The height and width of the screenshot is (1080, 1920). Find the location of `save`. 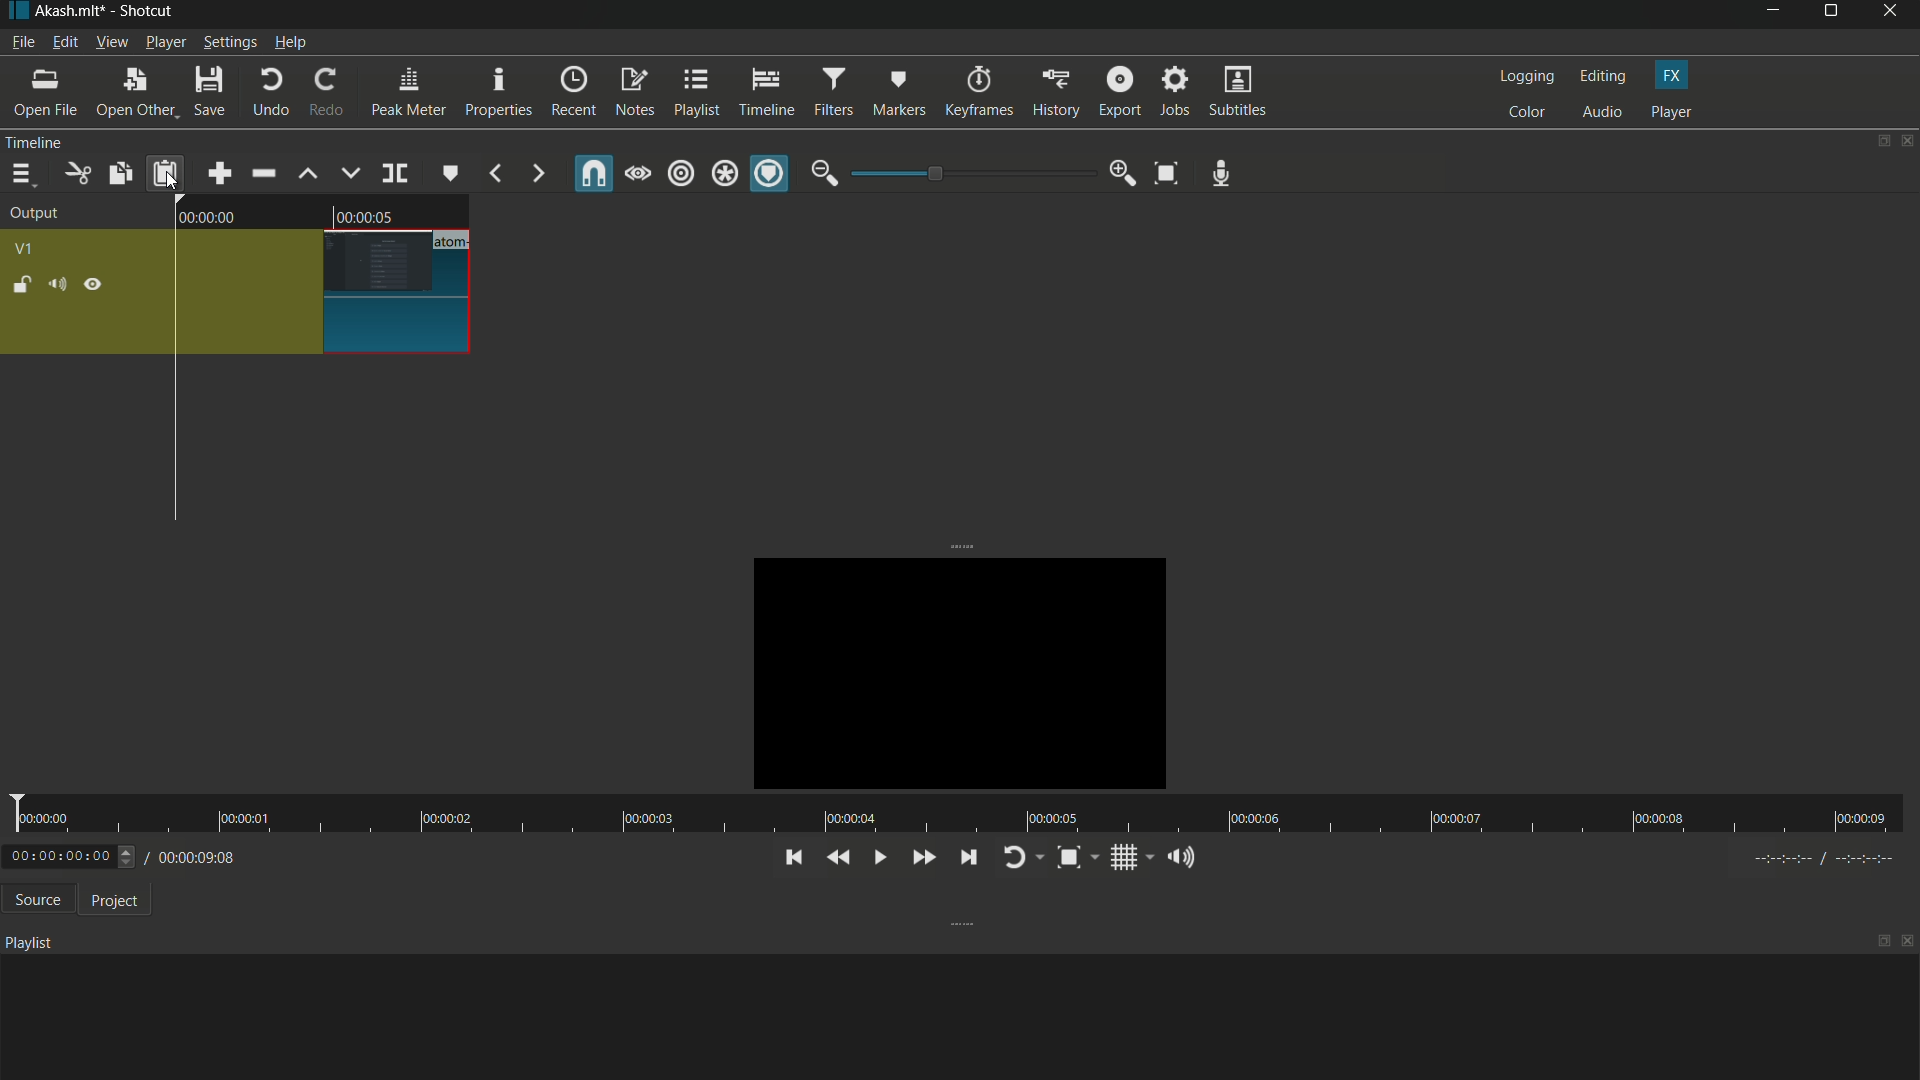

save is located at coordinates (208, 92).